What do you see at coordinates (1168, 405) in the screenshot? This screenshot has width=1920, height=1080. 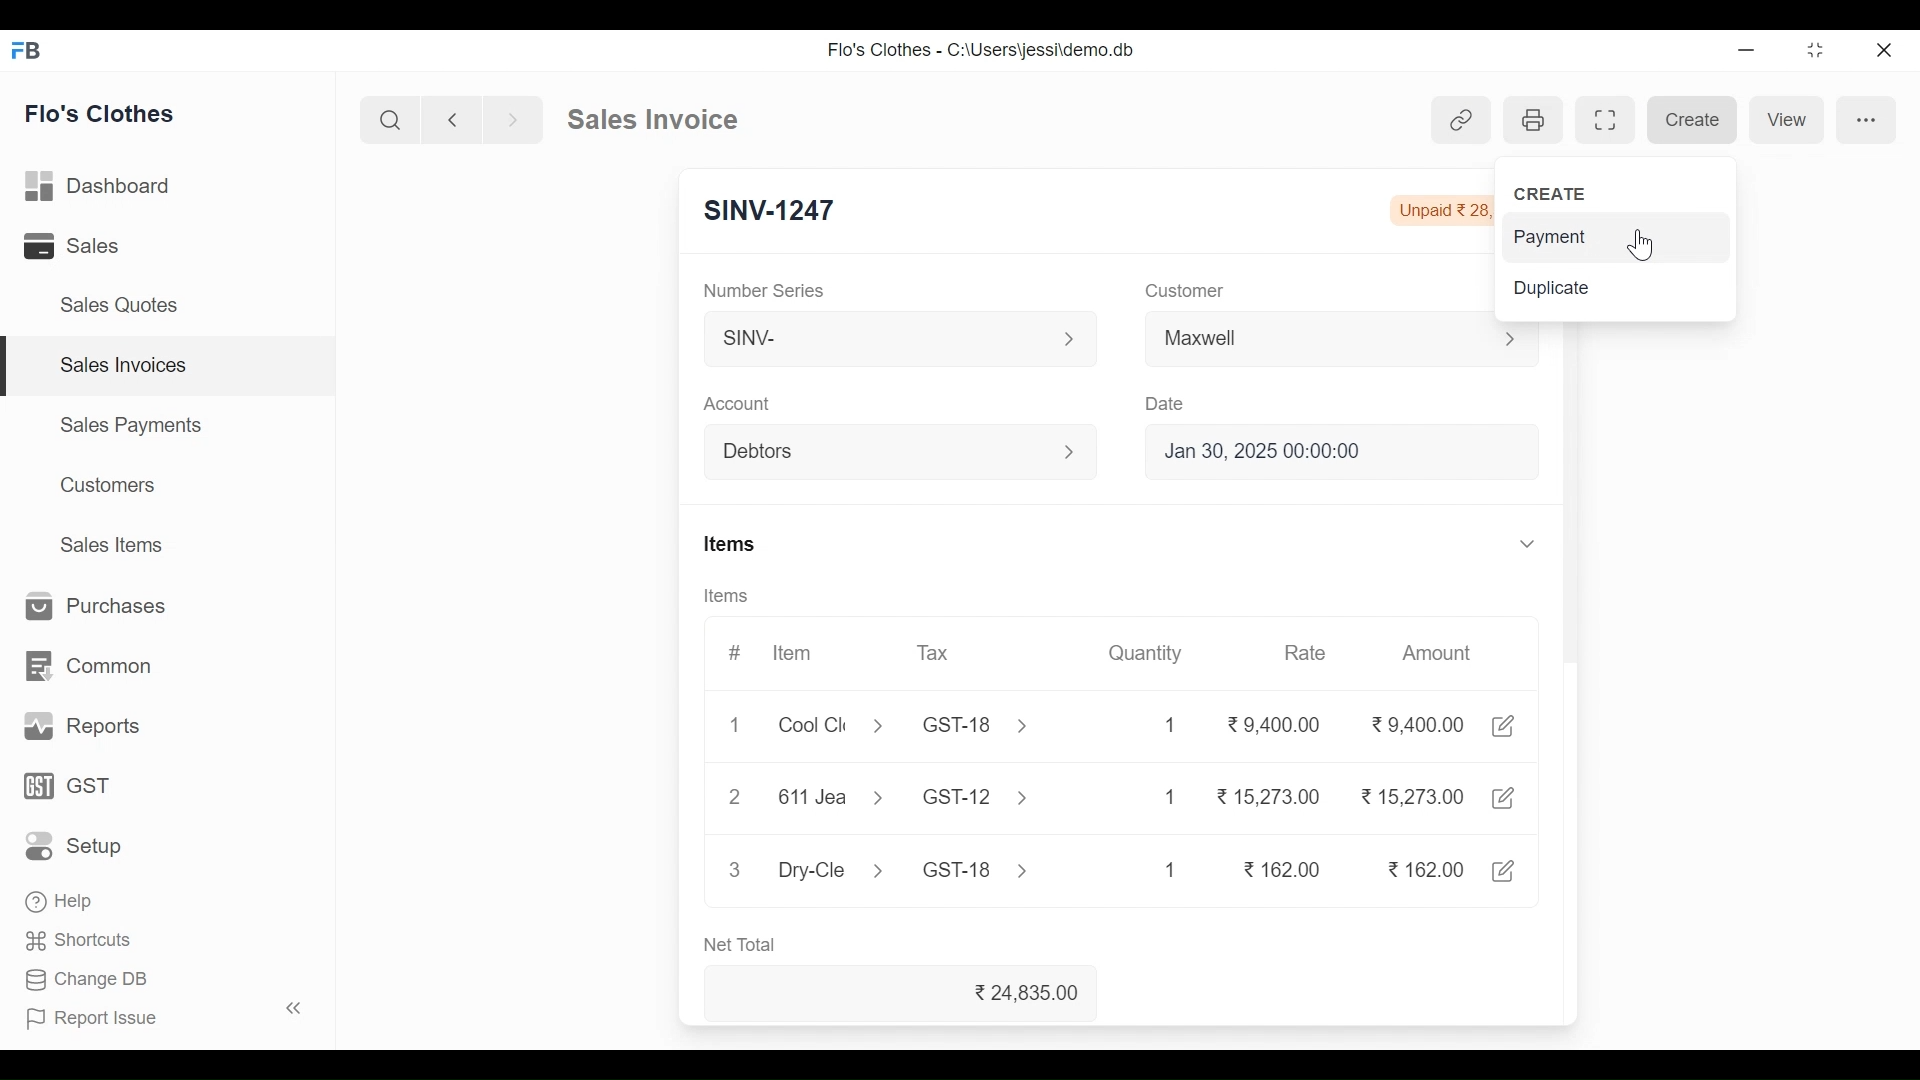 I see `Date` at bounding box center [1168, 405].